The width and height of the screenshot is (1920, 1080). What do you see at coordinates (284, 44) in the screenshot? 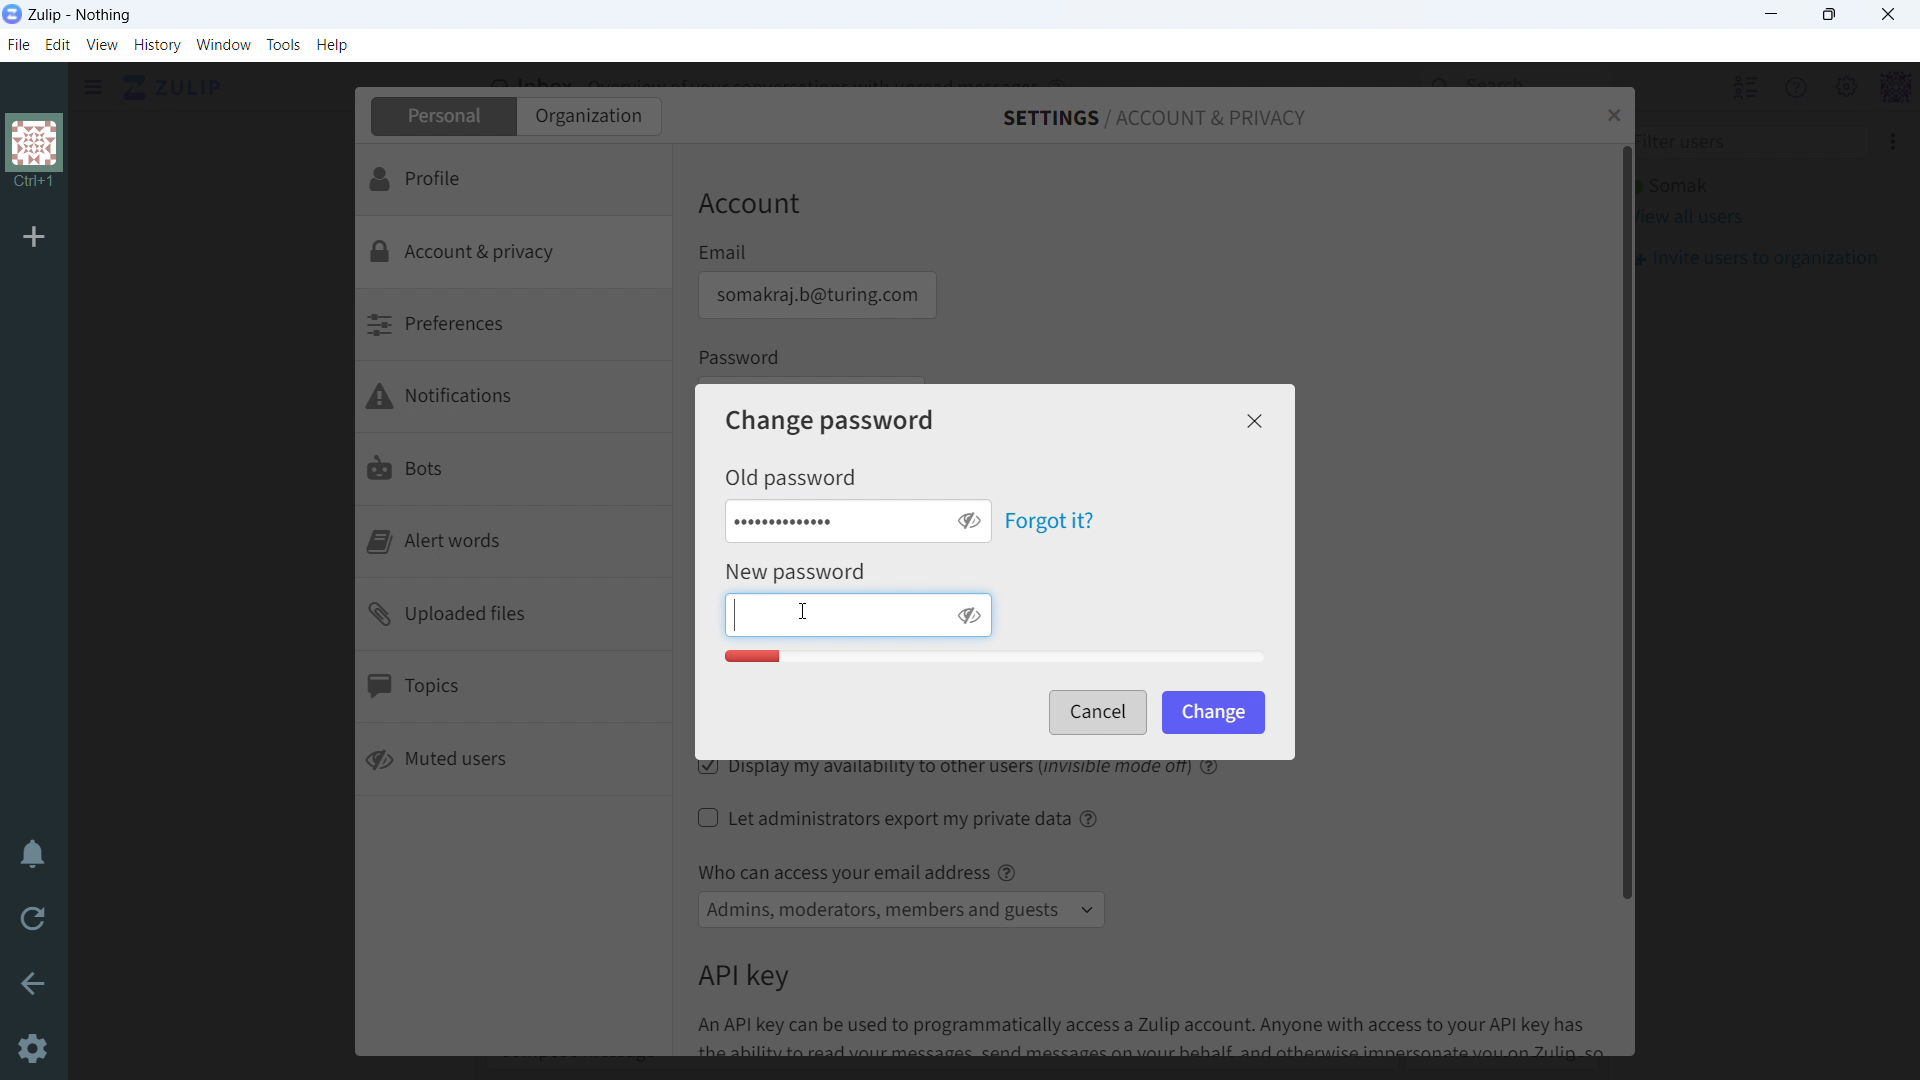
I see `tools` at bounding box center [284, 44].